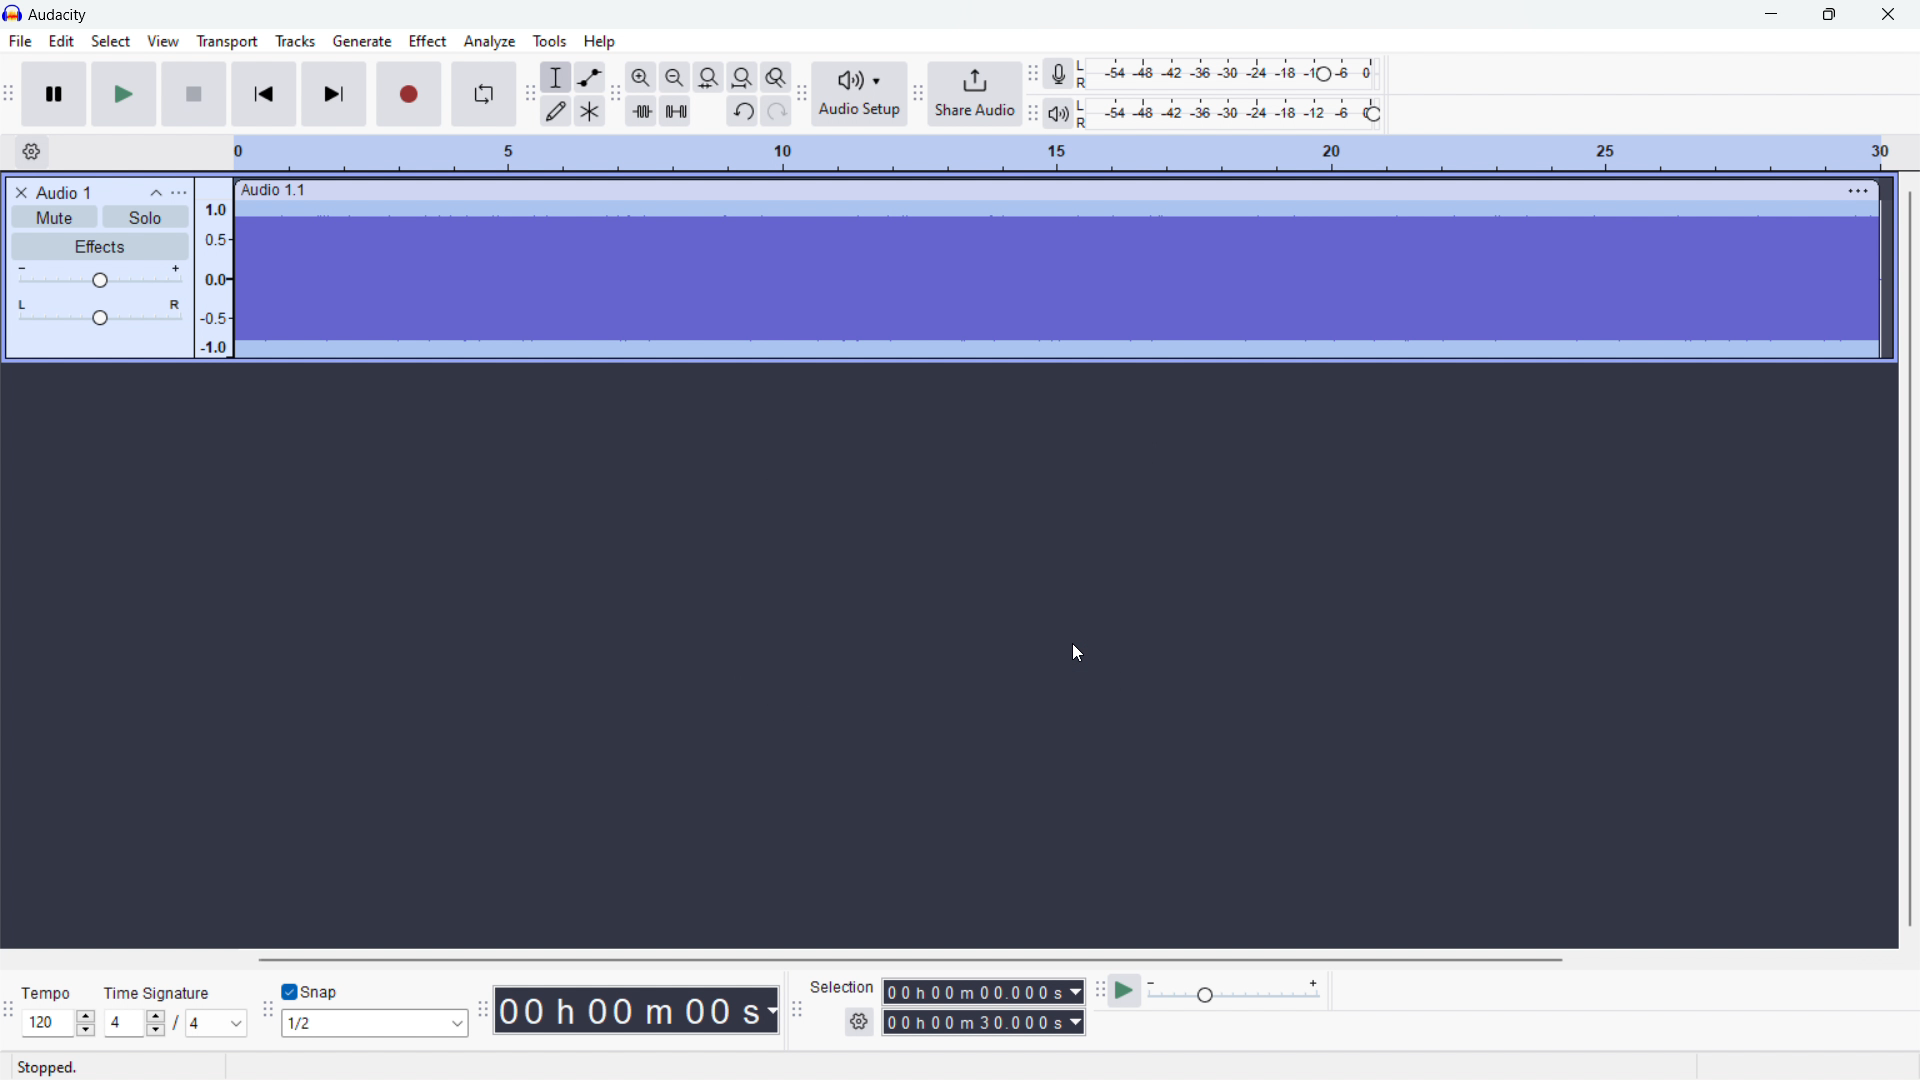 This screenshot has height=1080, width=1920. Describe the element at coordinates (1033, 74) in the screenshot. I see `recording meter toolbar` at that location.